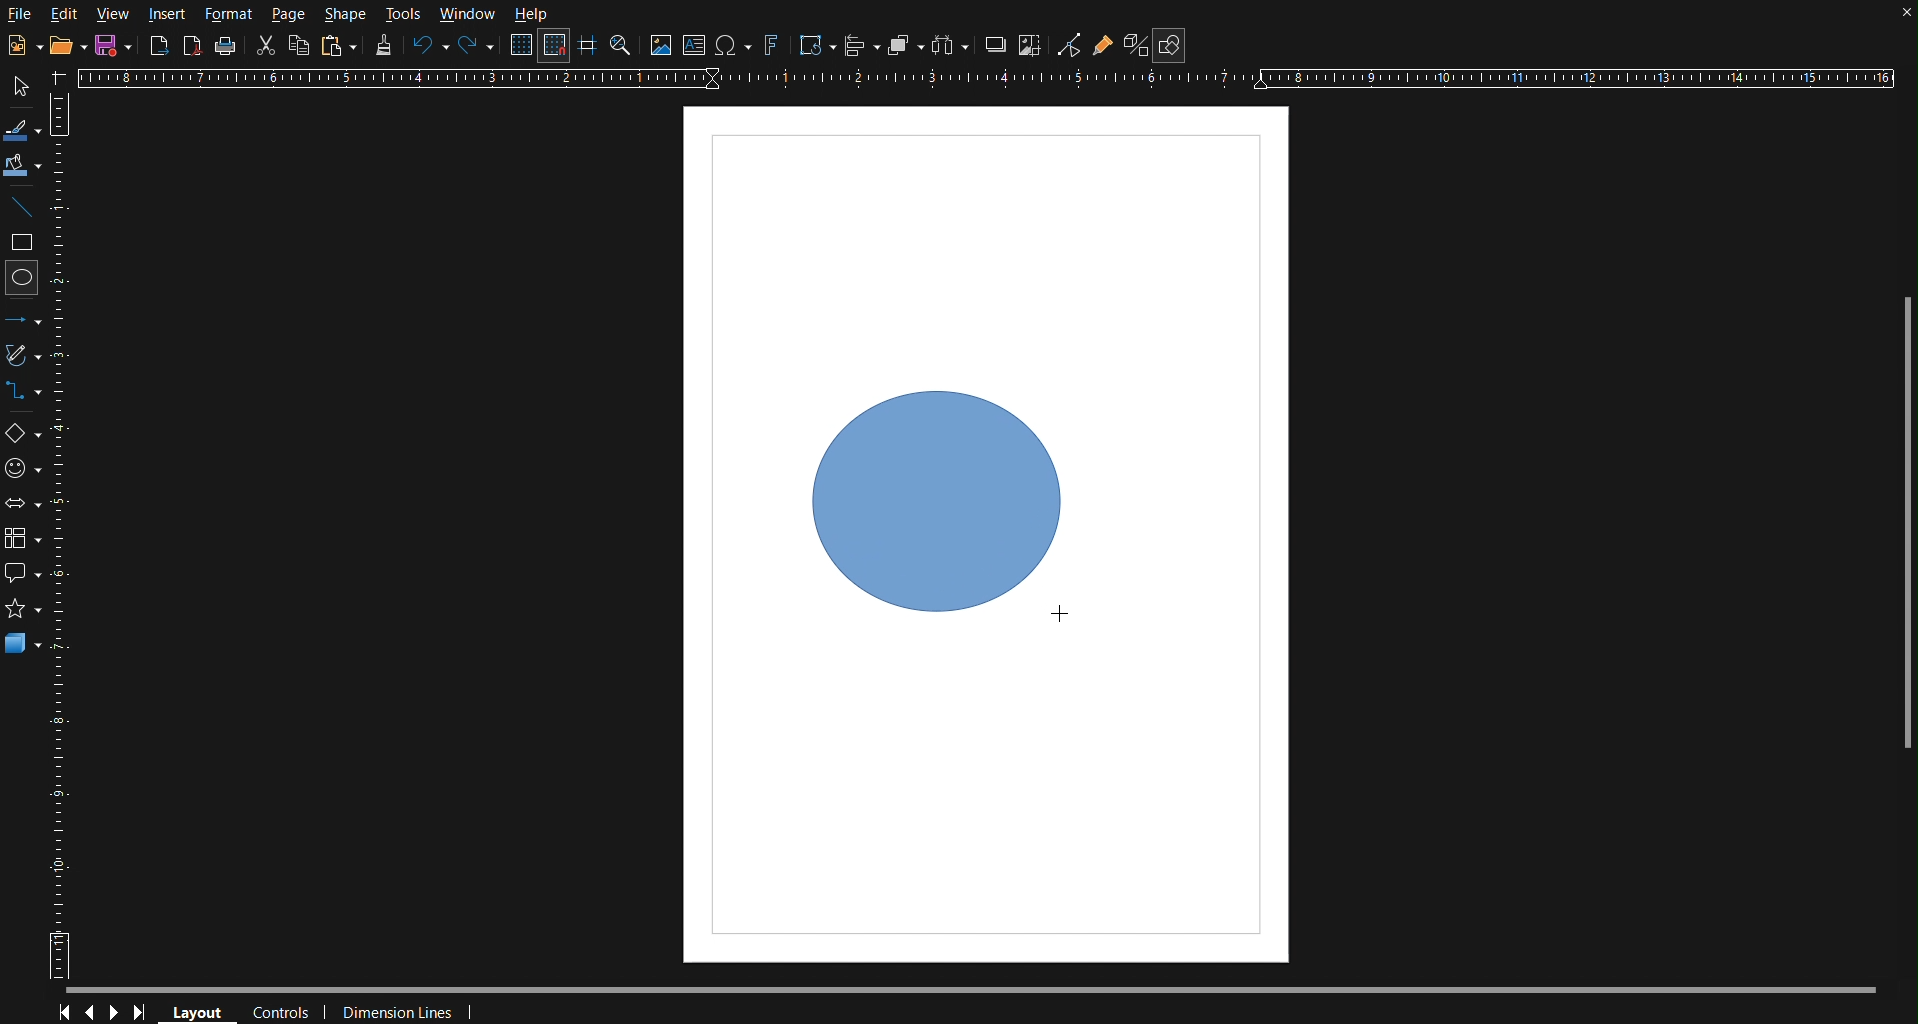 The image size is (1918, 1024). Describe the element at coordinates (1070, 47) in the screenshot. I see `Toggle Point Edit Mode` at that location.